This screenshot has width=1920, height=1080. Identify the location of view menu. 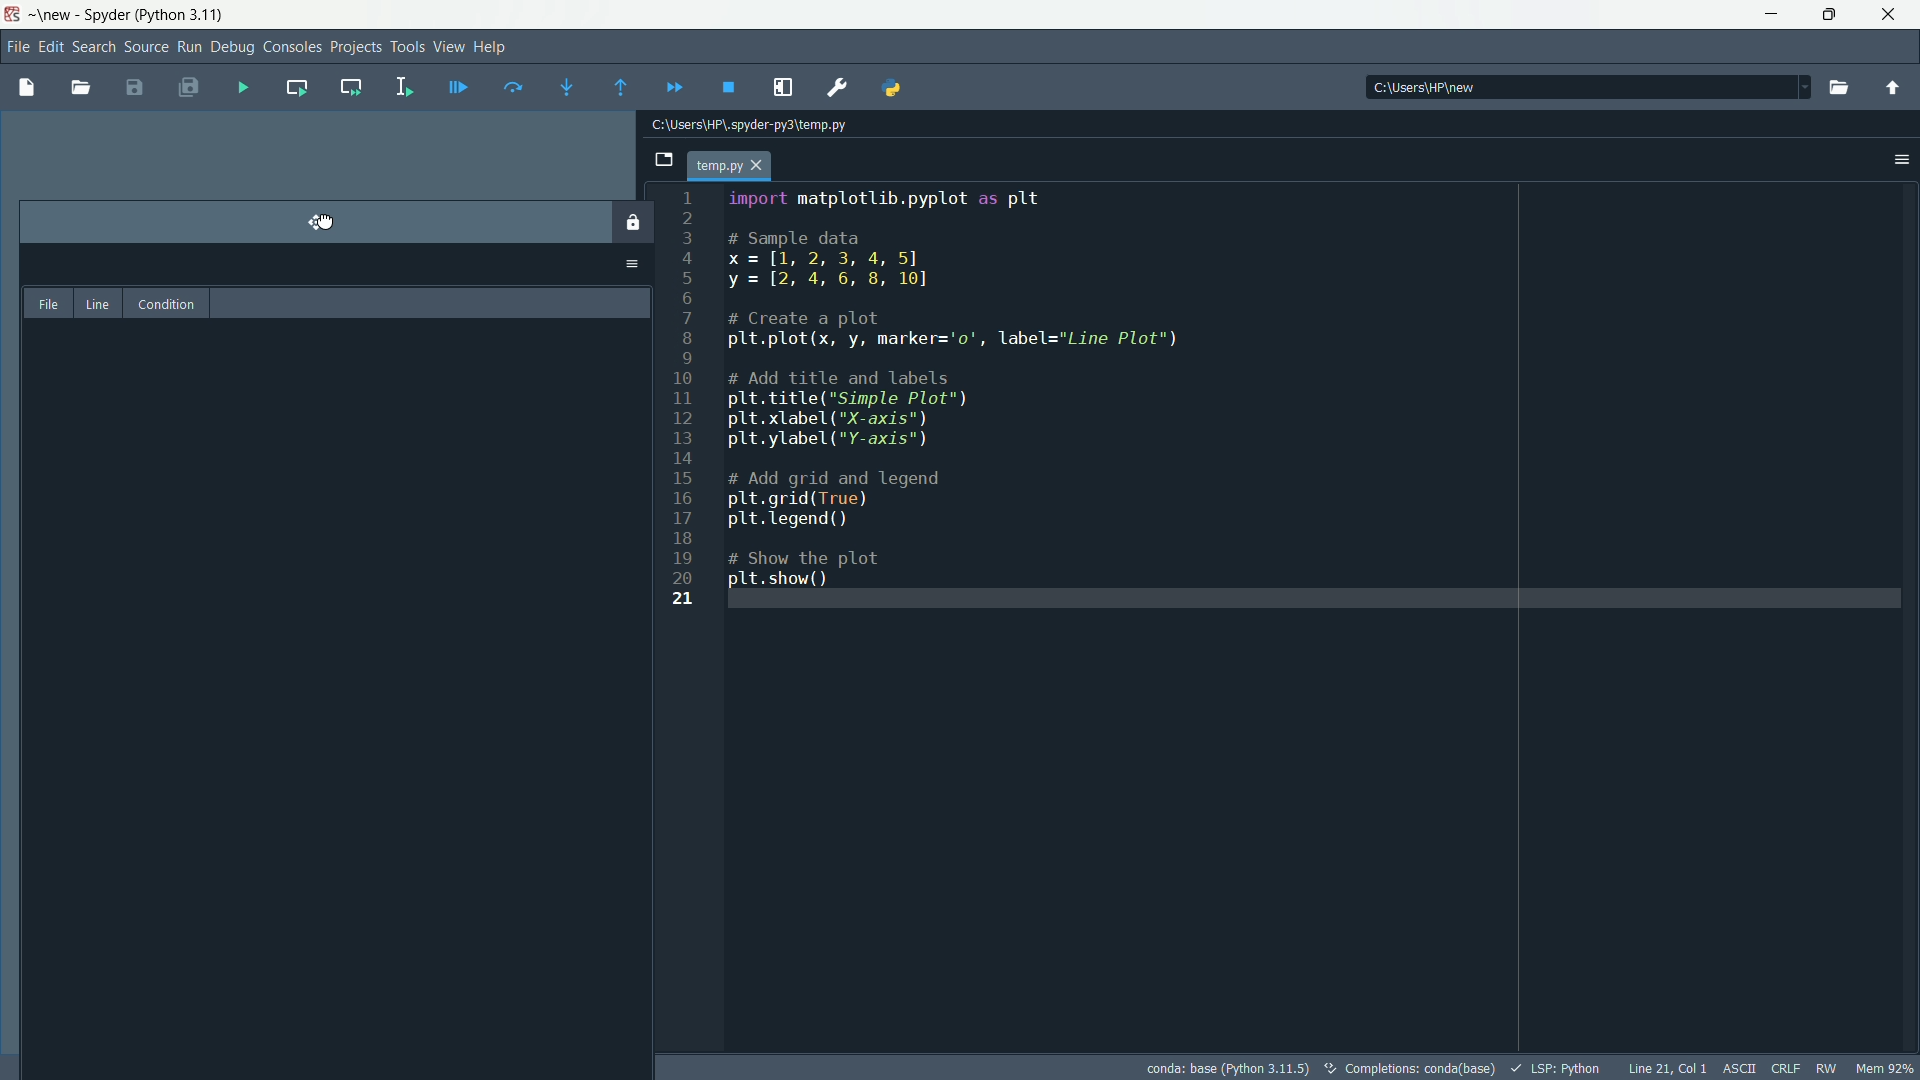
(448, 46).